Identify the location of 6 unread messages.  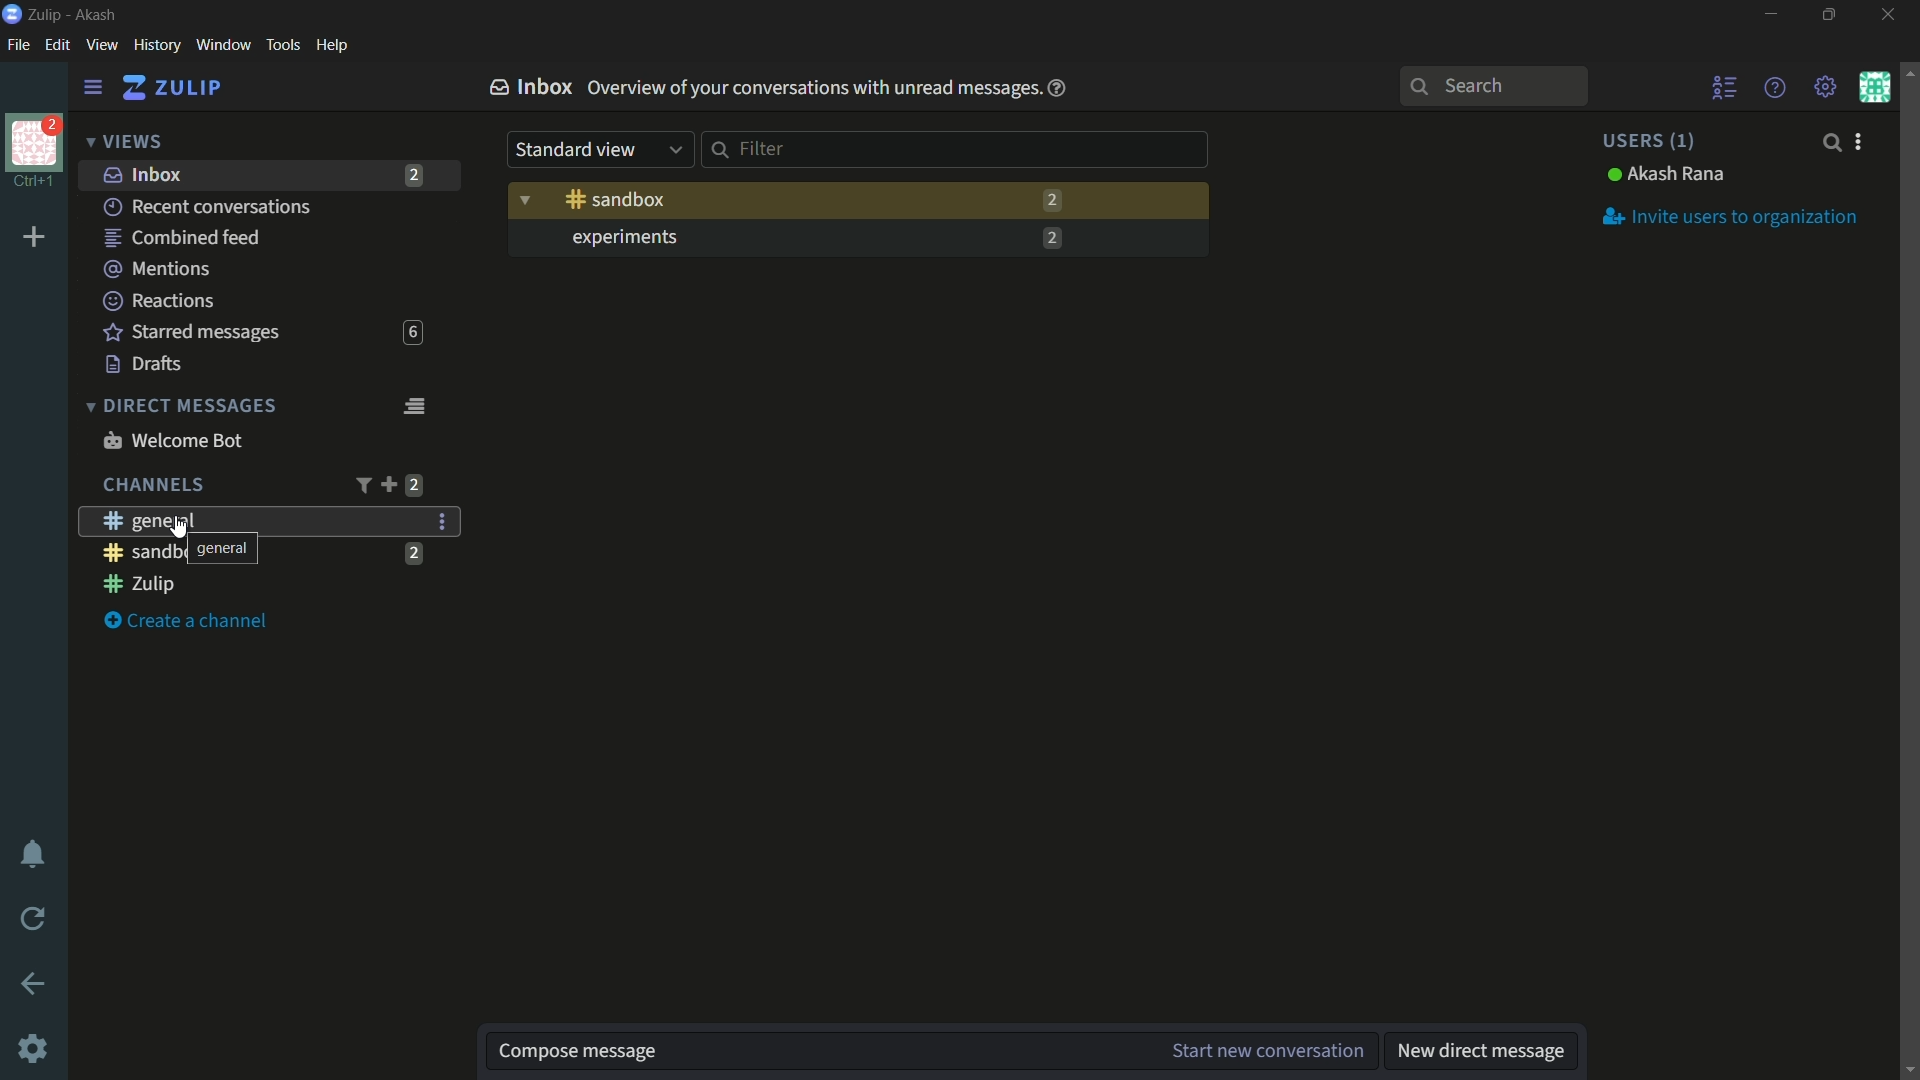
(412, 333).